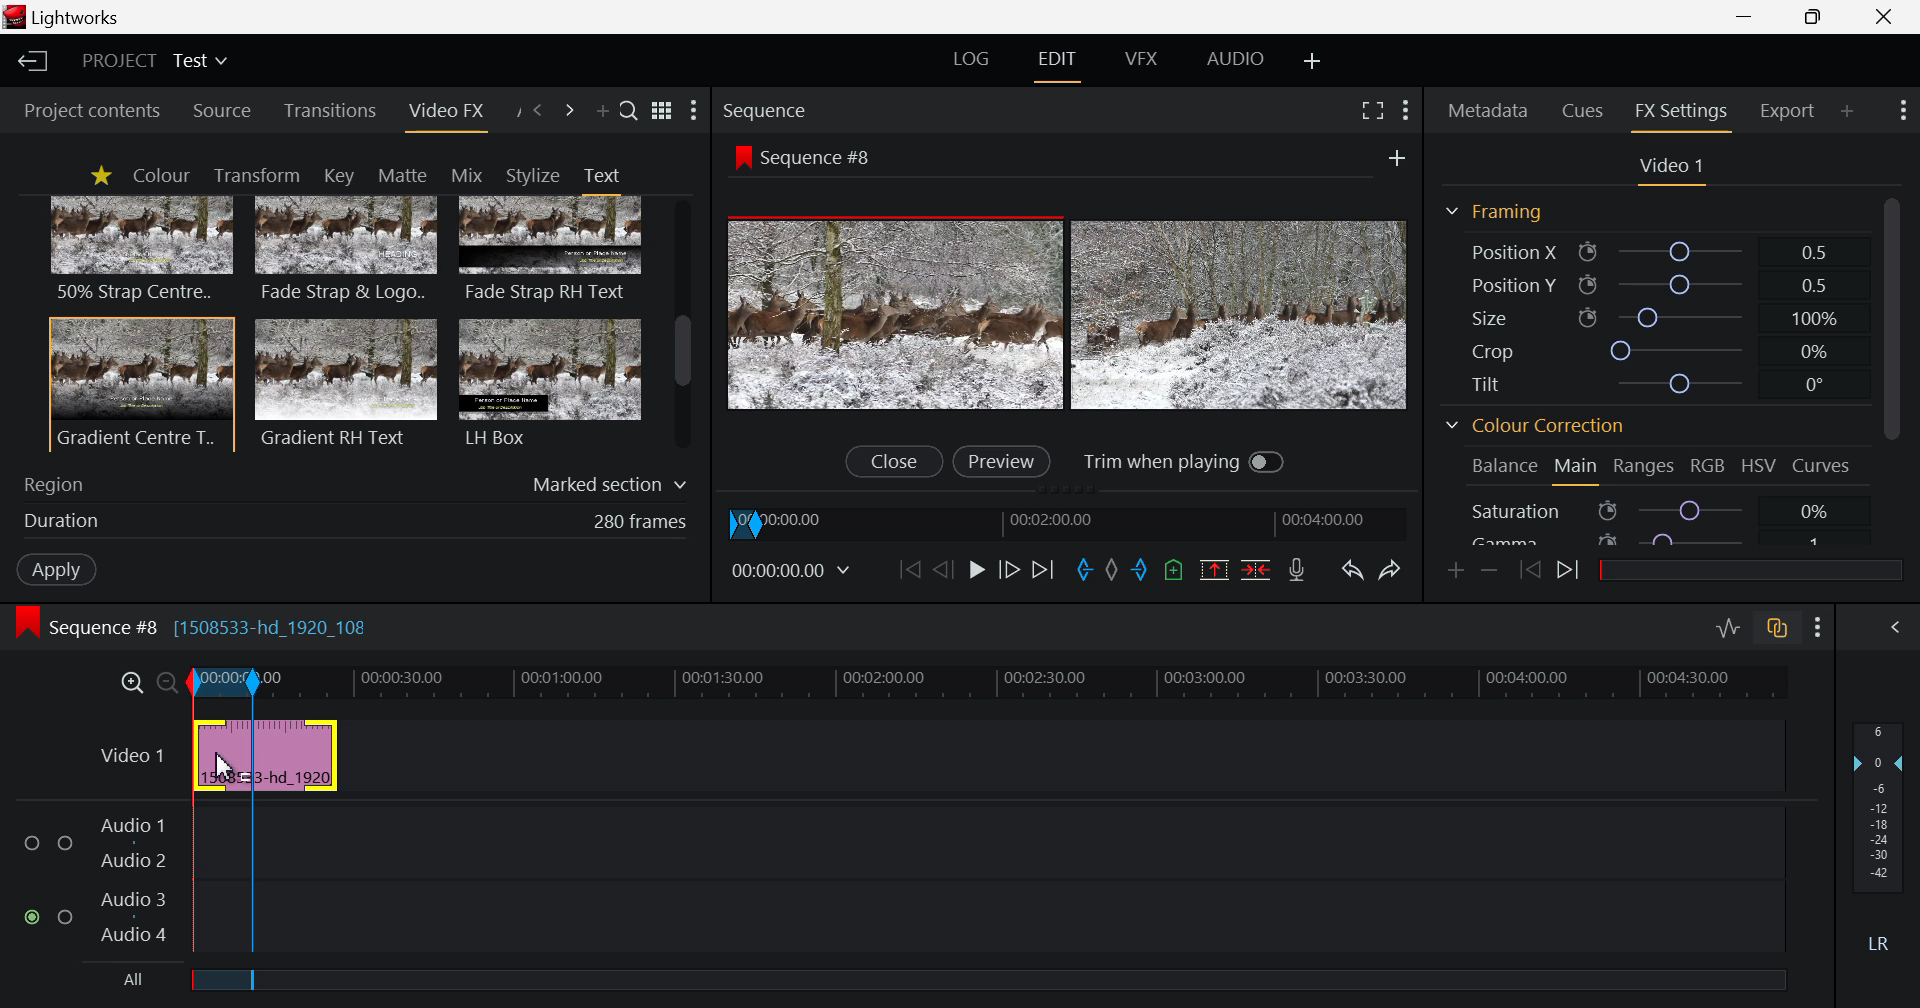 This screenshot has height=1008, width=1920. I want to click on audio 1, so click(132, 823).